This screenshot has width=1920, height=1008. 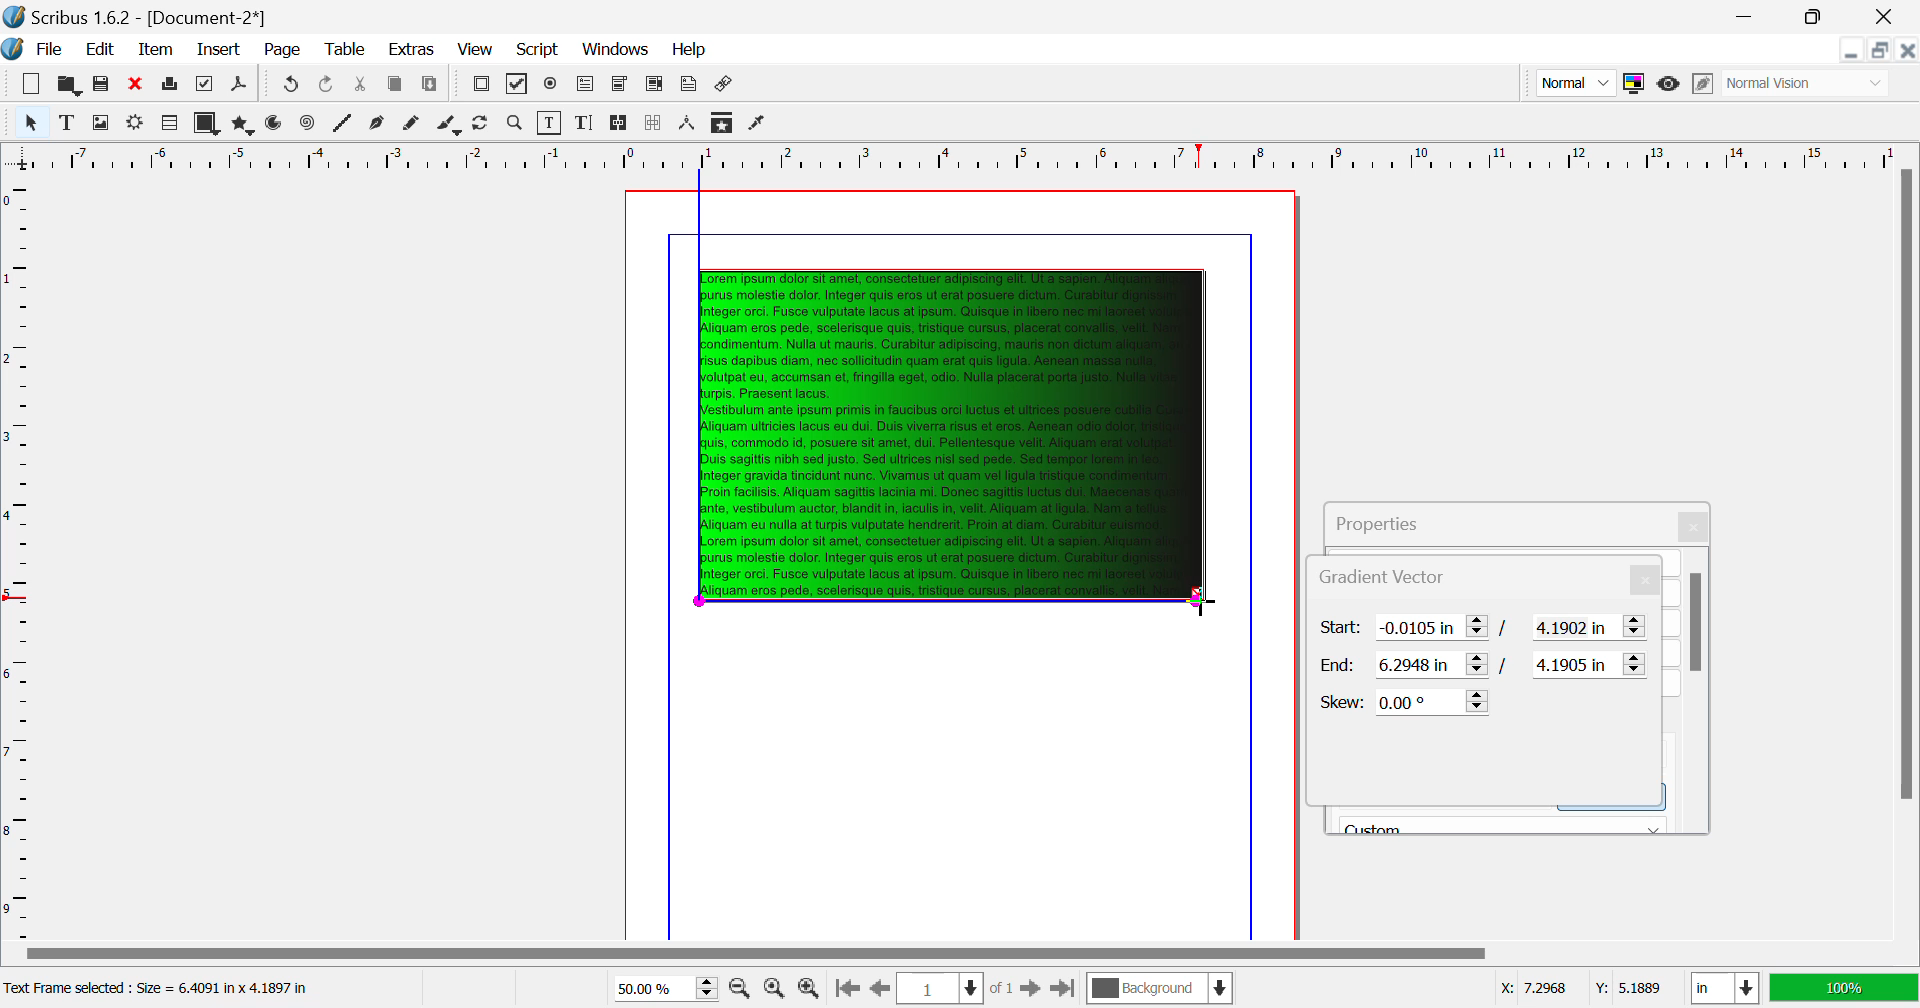 I want to click on Preflight Verifier, so click(x=206, y=84).